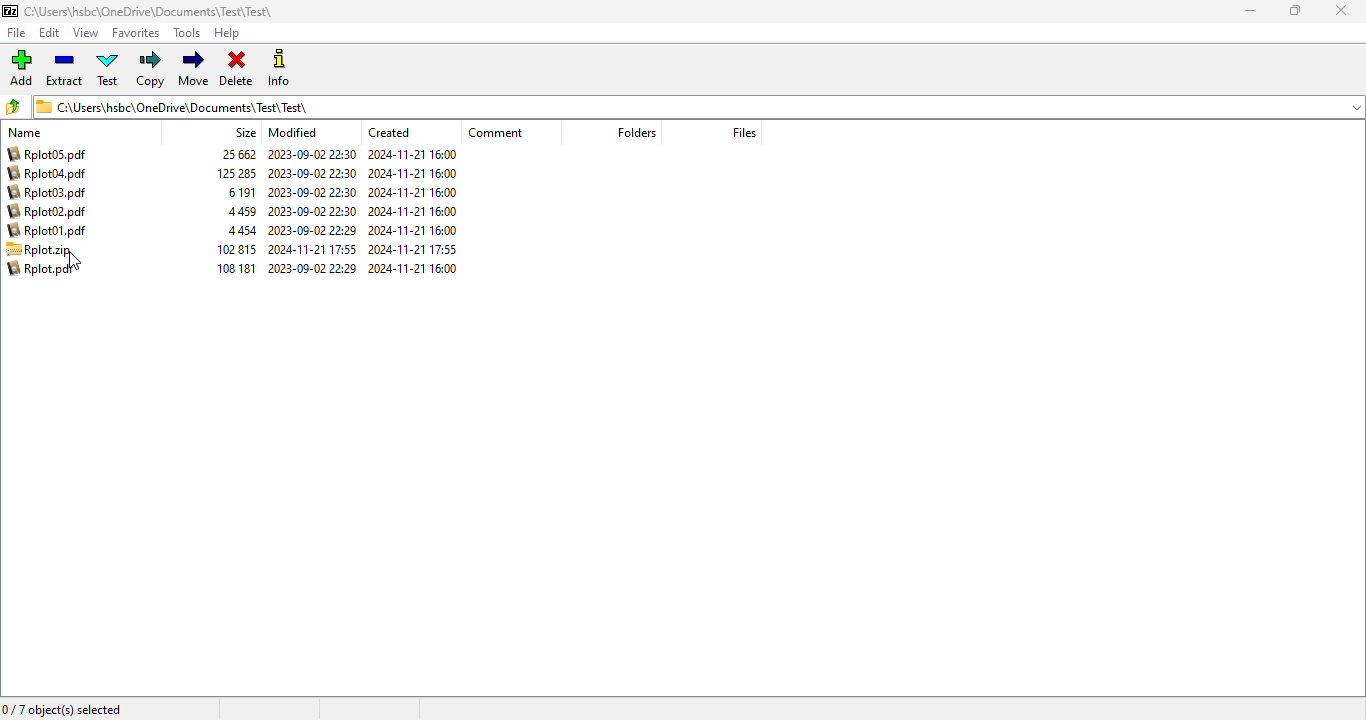 This screenshot has width=1366, height=720. Describe the element at coordinates (85, 33) in the screenshot. I see `view` at that location.